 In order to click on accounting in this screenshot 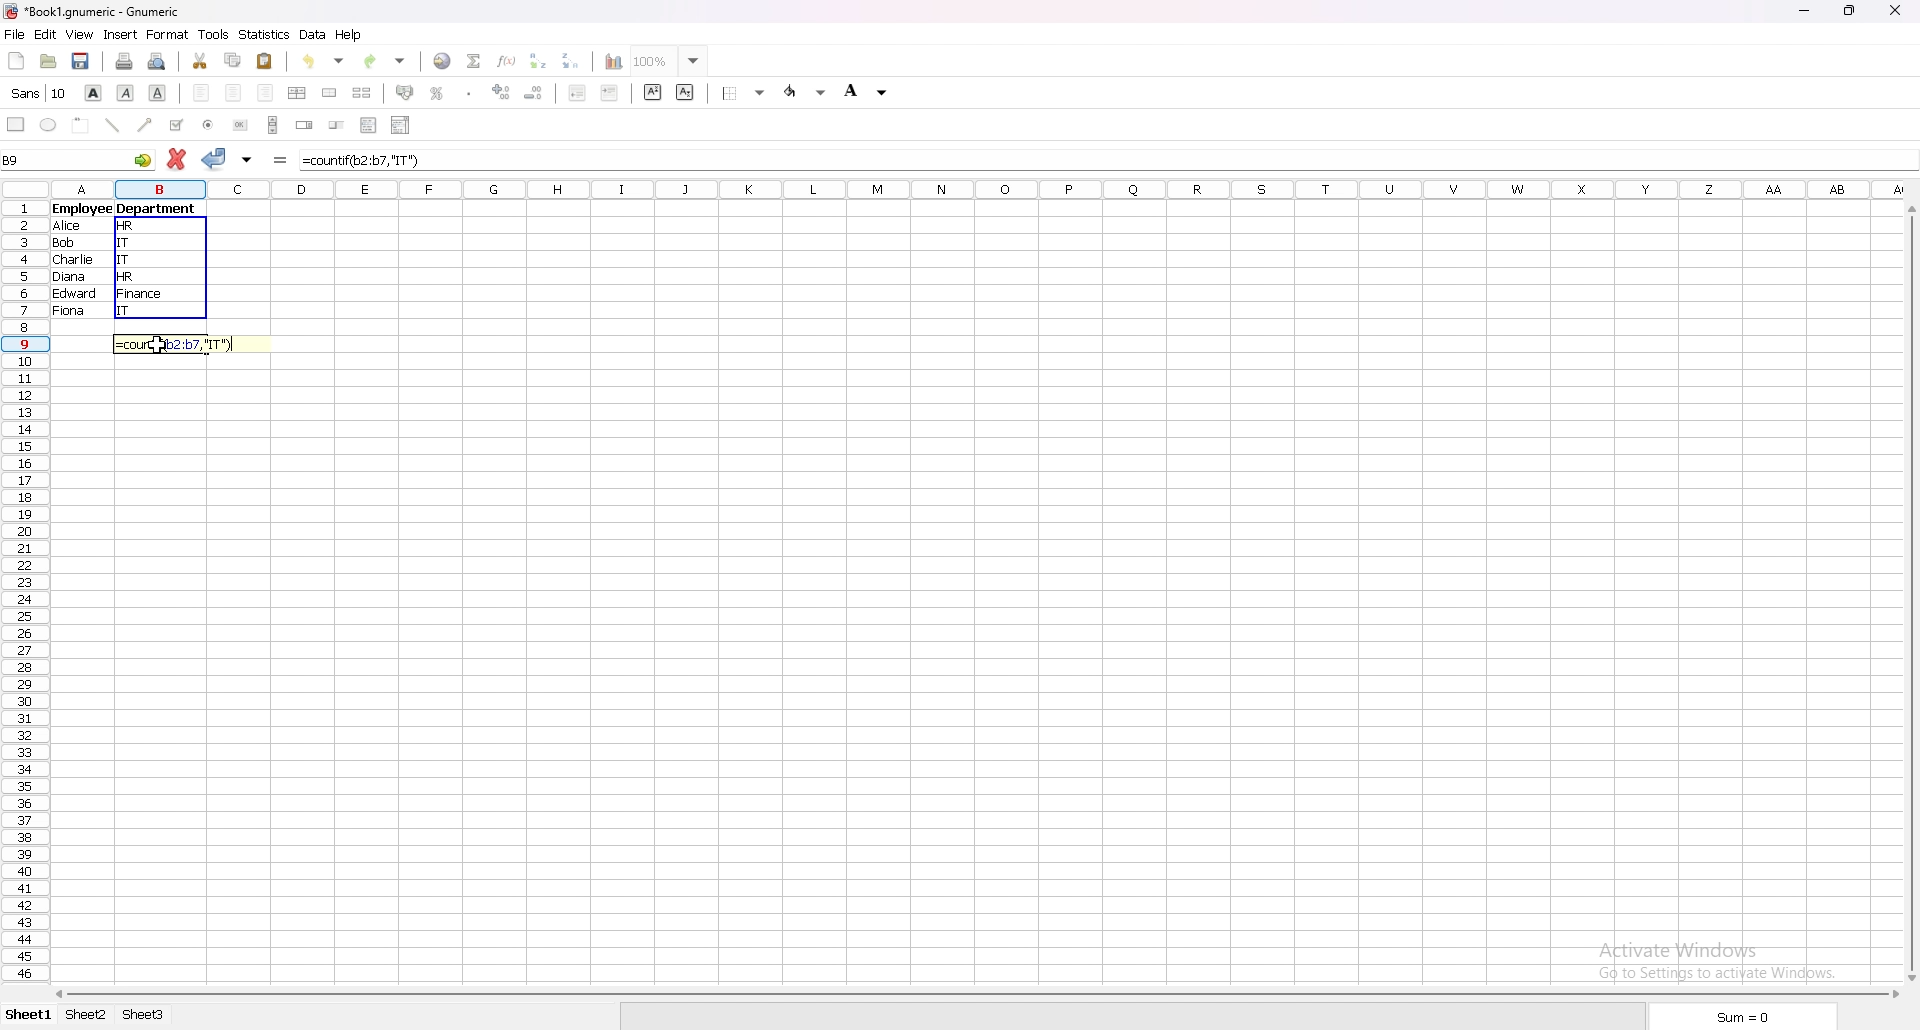, I will do `click(406, 91)`.